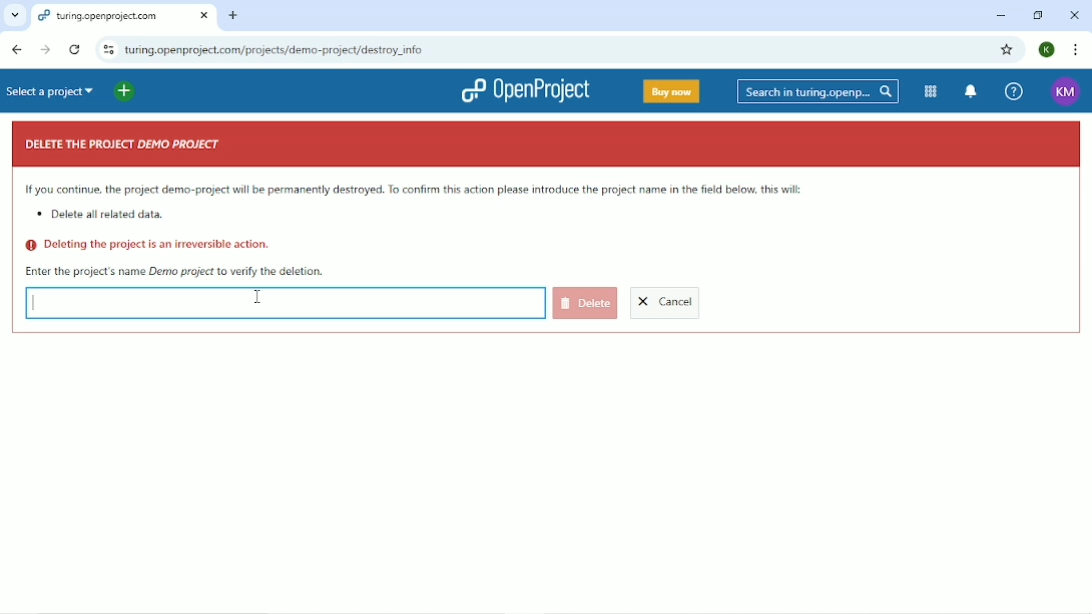 This screenshot has width=1092, height=614. I want to click on Search in turin.openprojects.com, so click(818, 91).